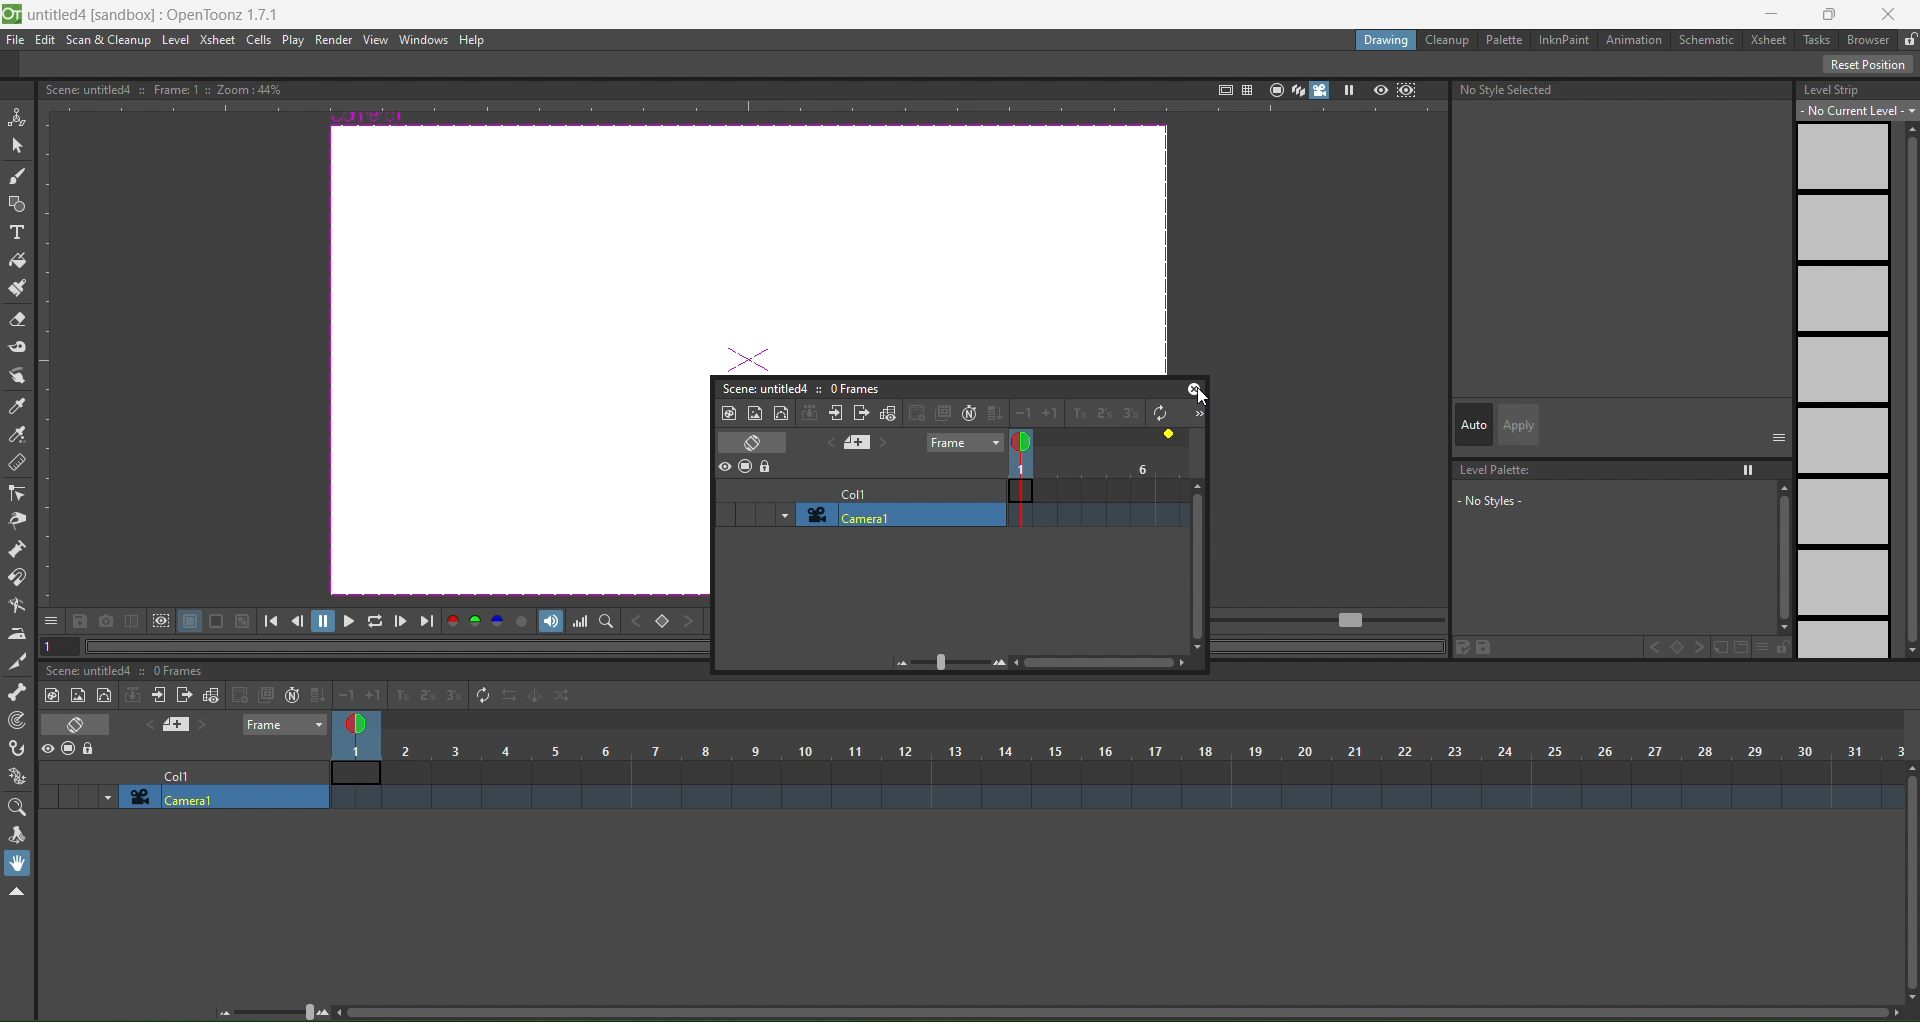 This screenshot has height=1022, width=1920. Describe the element at coordinates (525, 623) in the screenshot. I see `channel` at that location.